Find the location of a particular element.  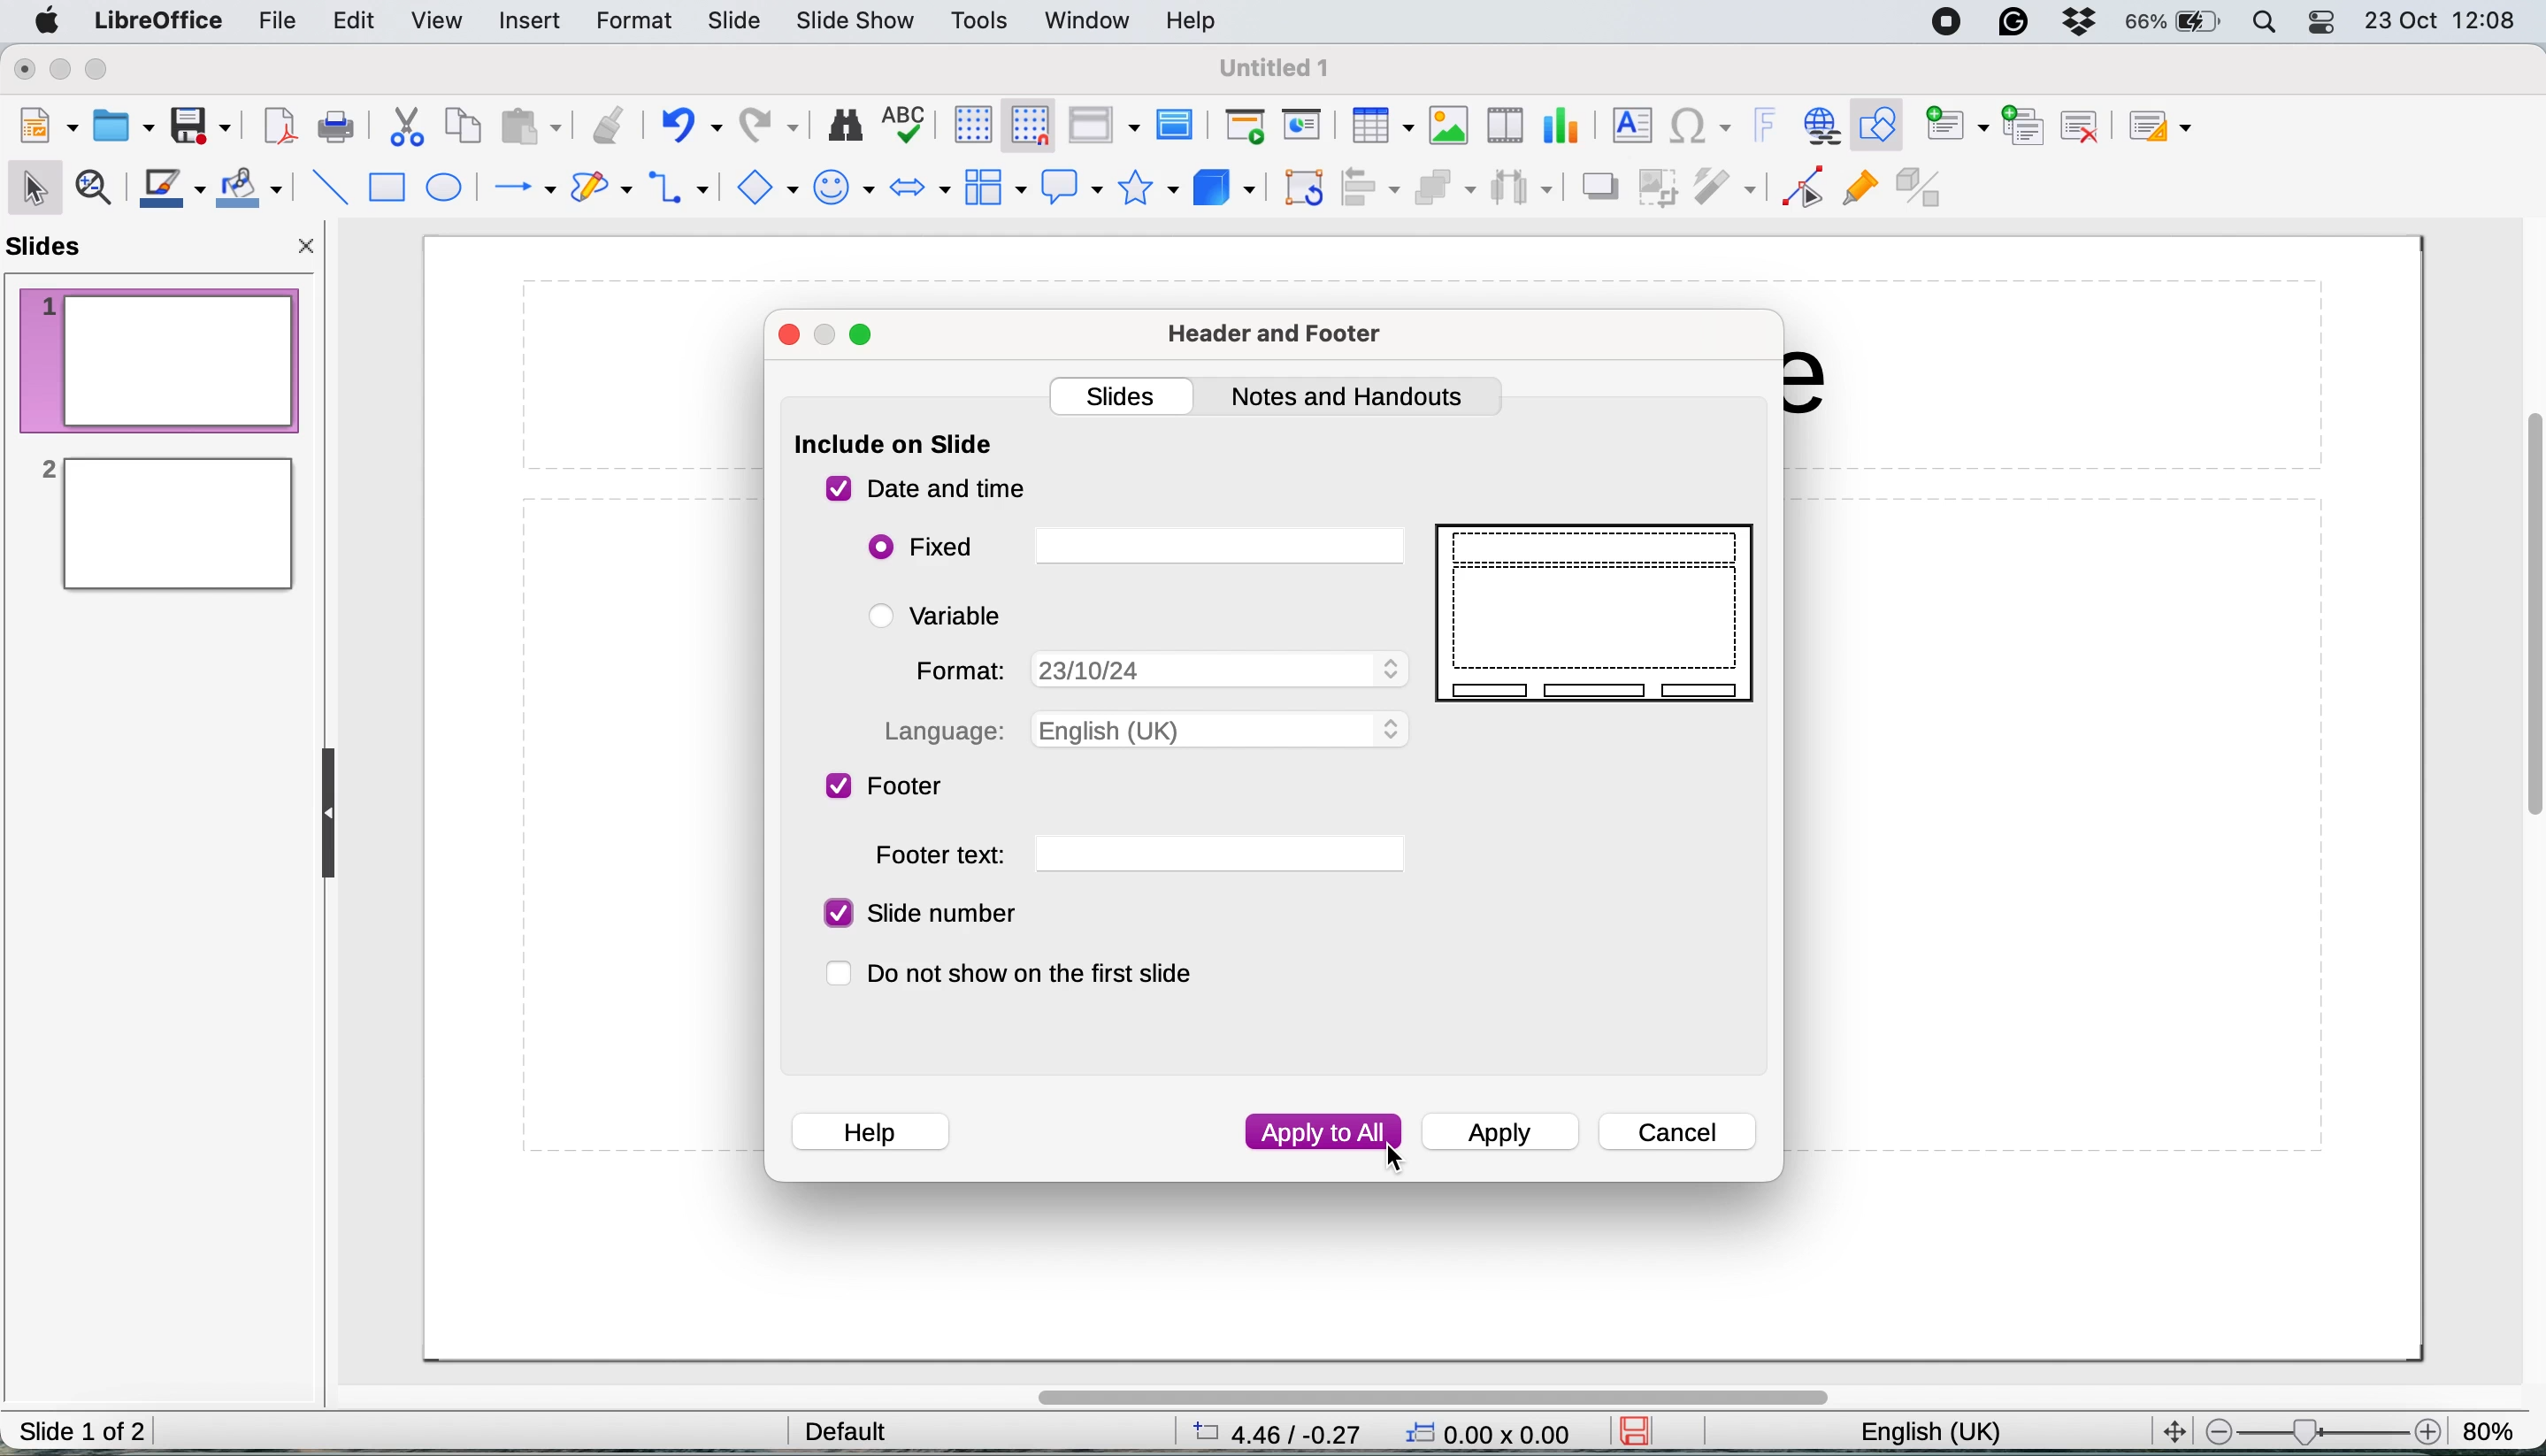

fill color is located at coordinates (254, 188).